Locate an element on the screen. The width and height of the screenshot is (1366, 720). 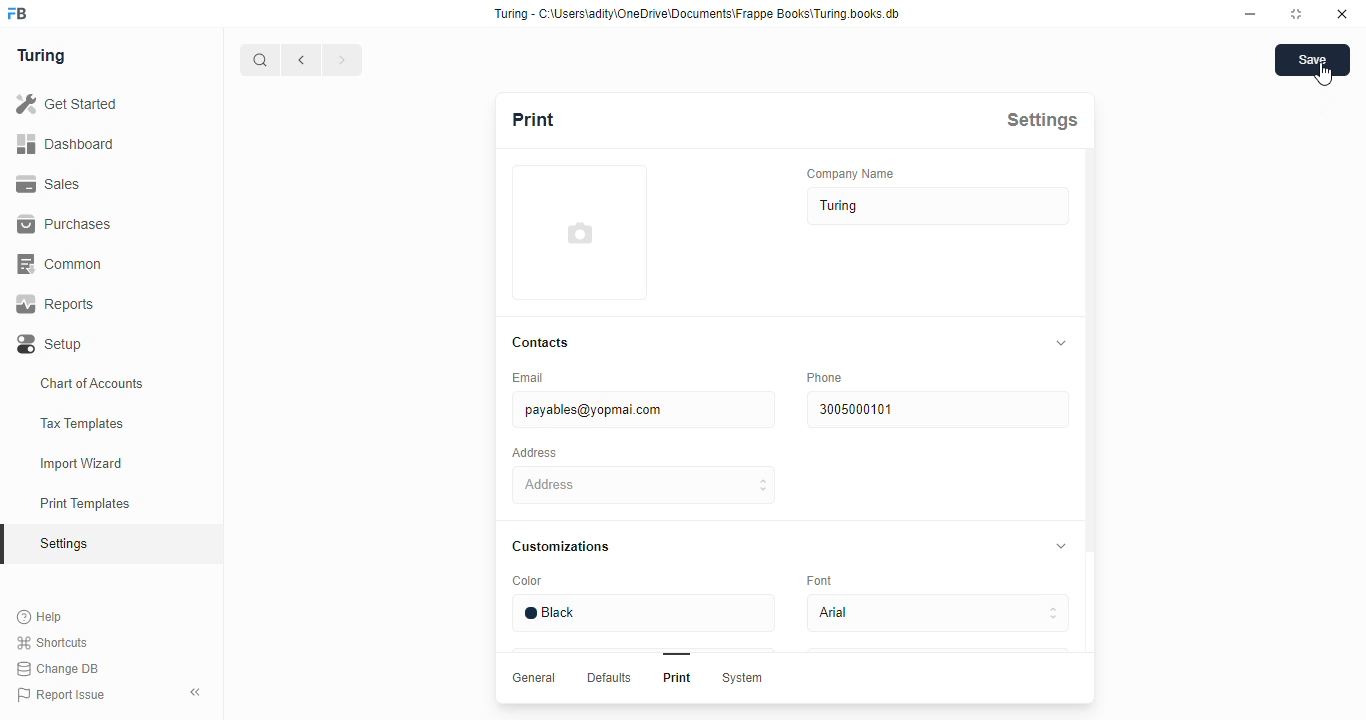
Address is located at coordinates (638, 486).